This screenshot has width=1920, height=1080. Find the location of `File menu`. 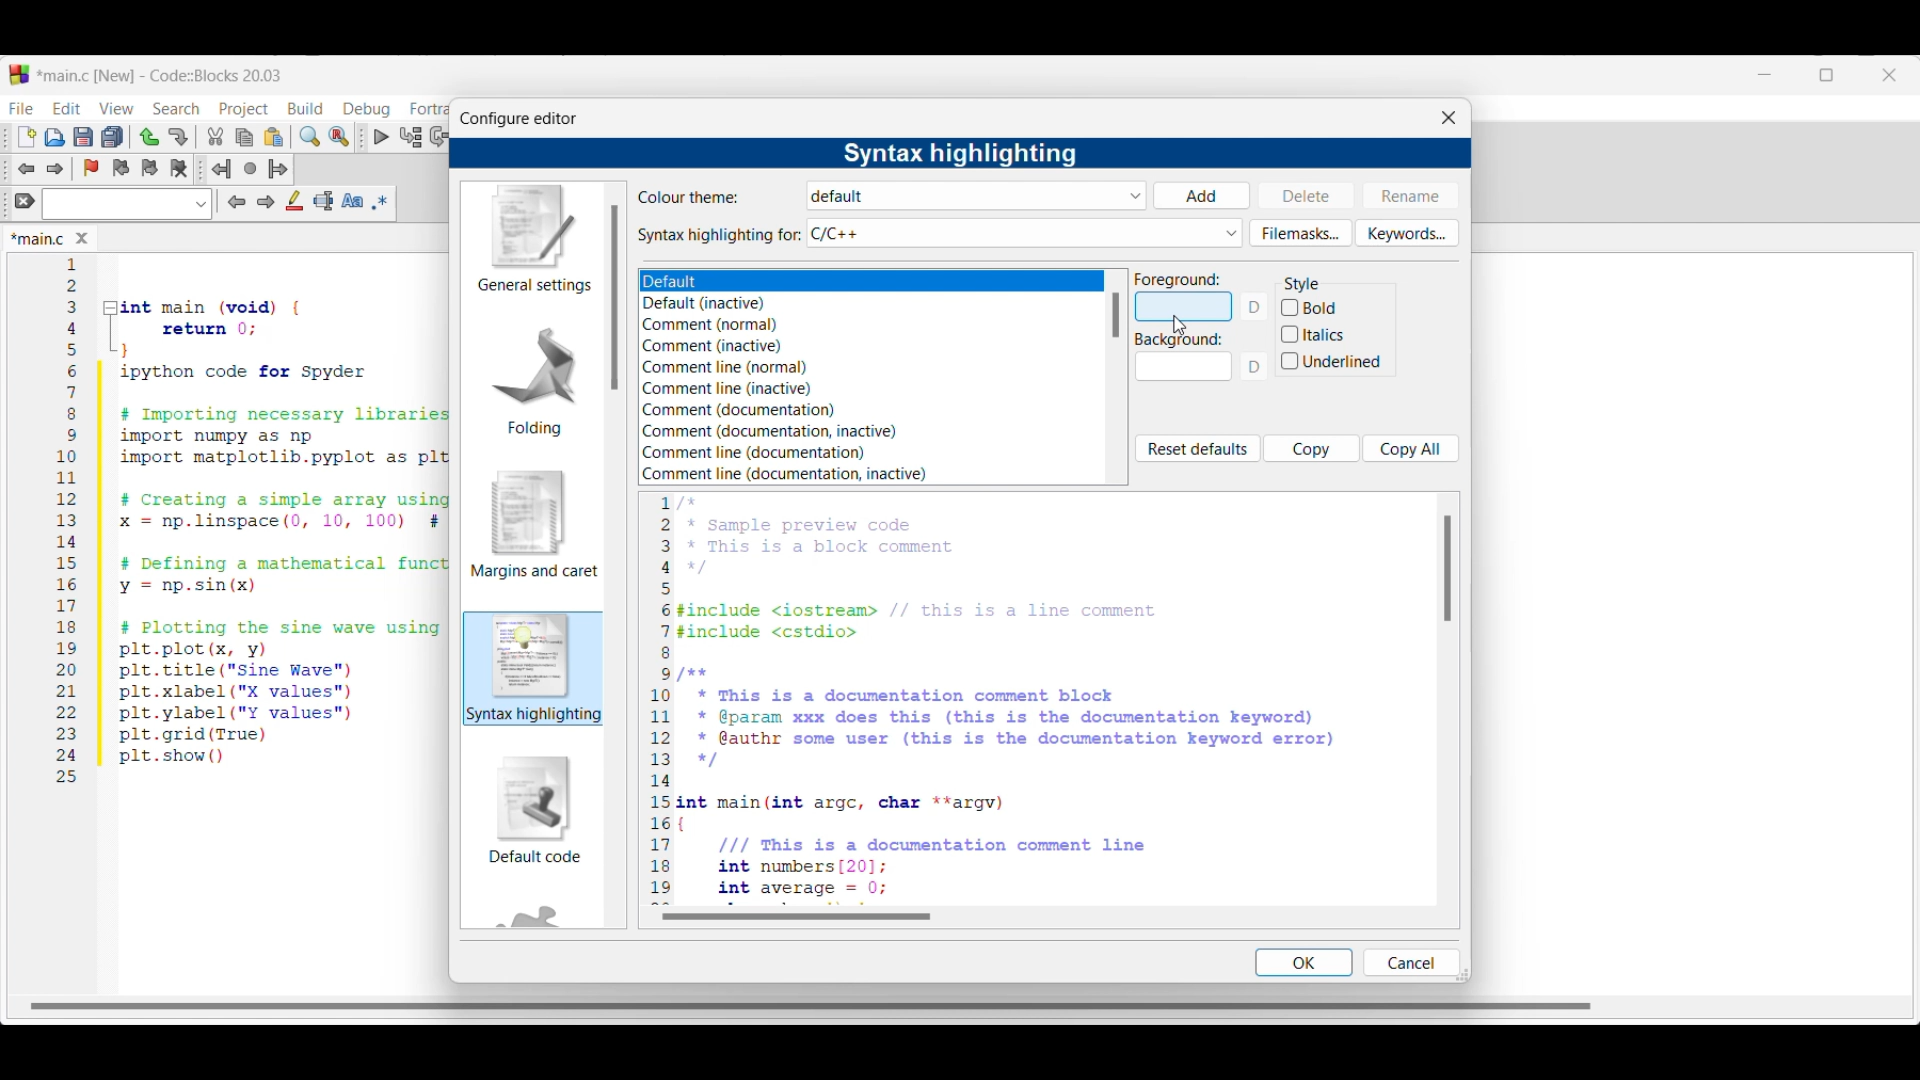

File menu is located at coordinates (21, 108).